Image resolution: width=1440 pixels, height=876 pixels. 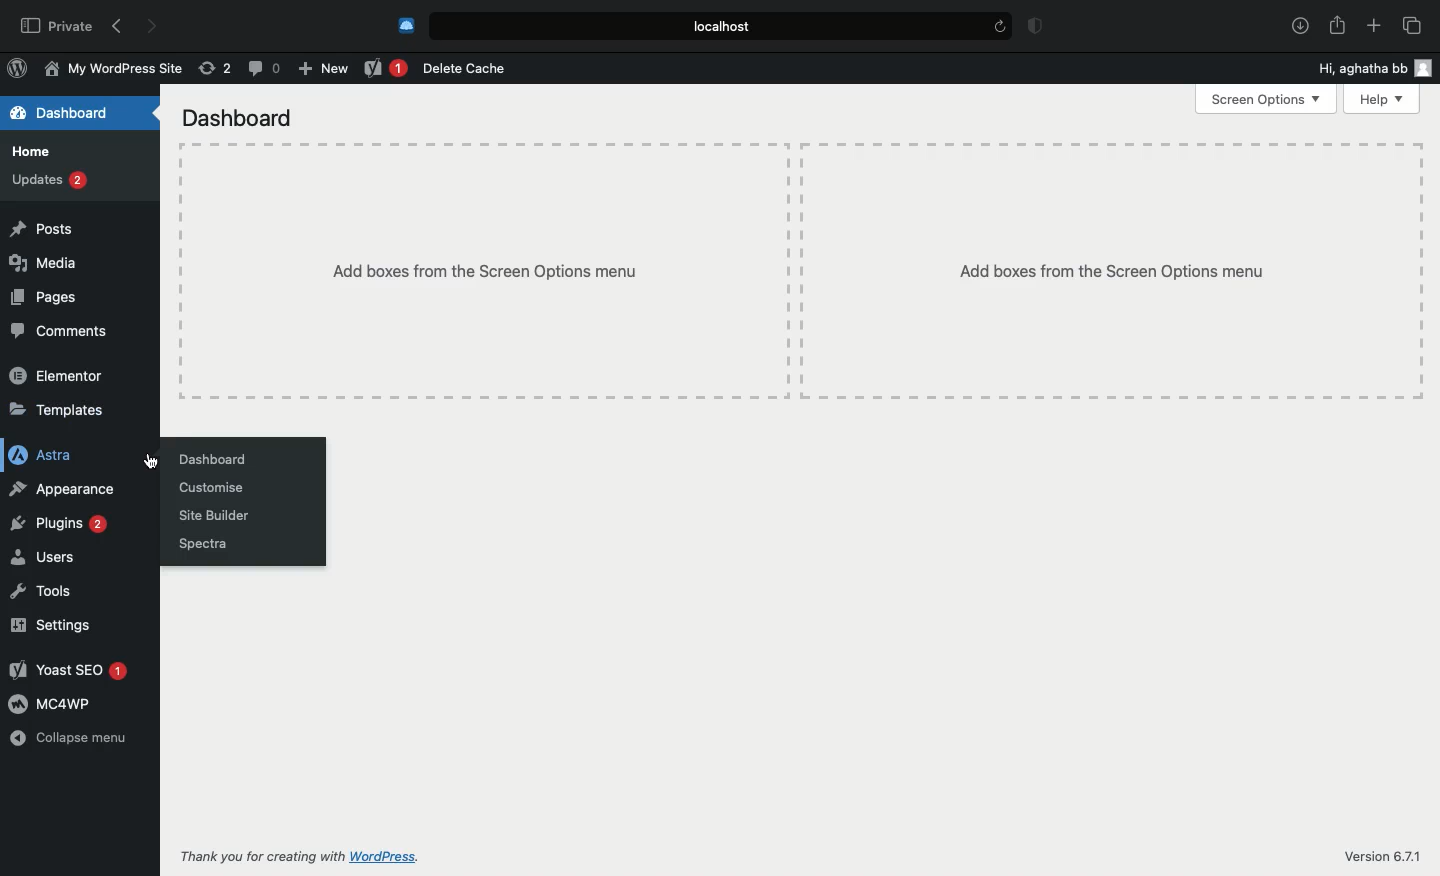 What do you see at coordinates (442, 855) in the screenshot?
I see `WordPress` at bounding box center [442, 855].